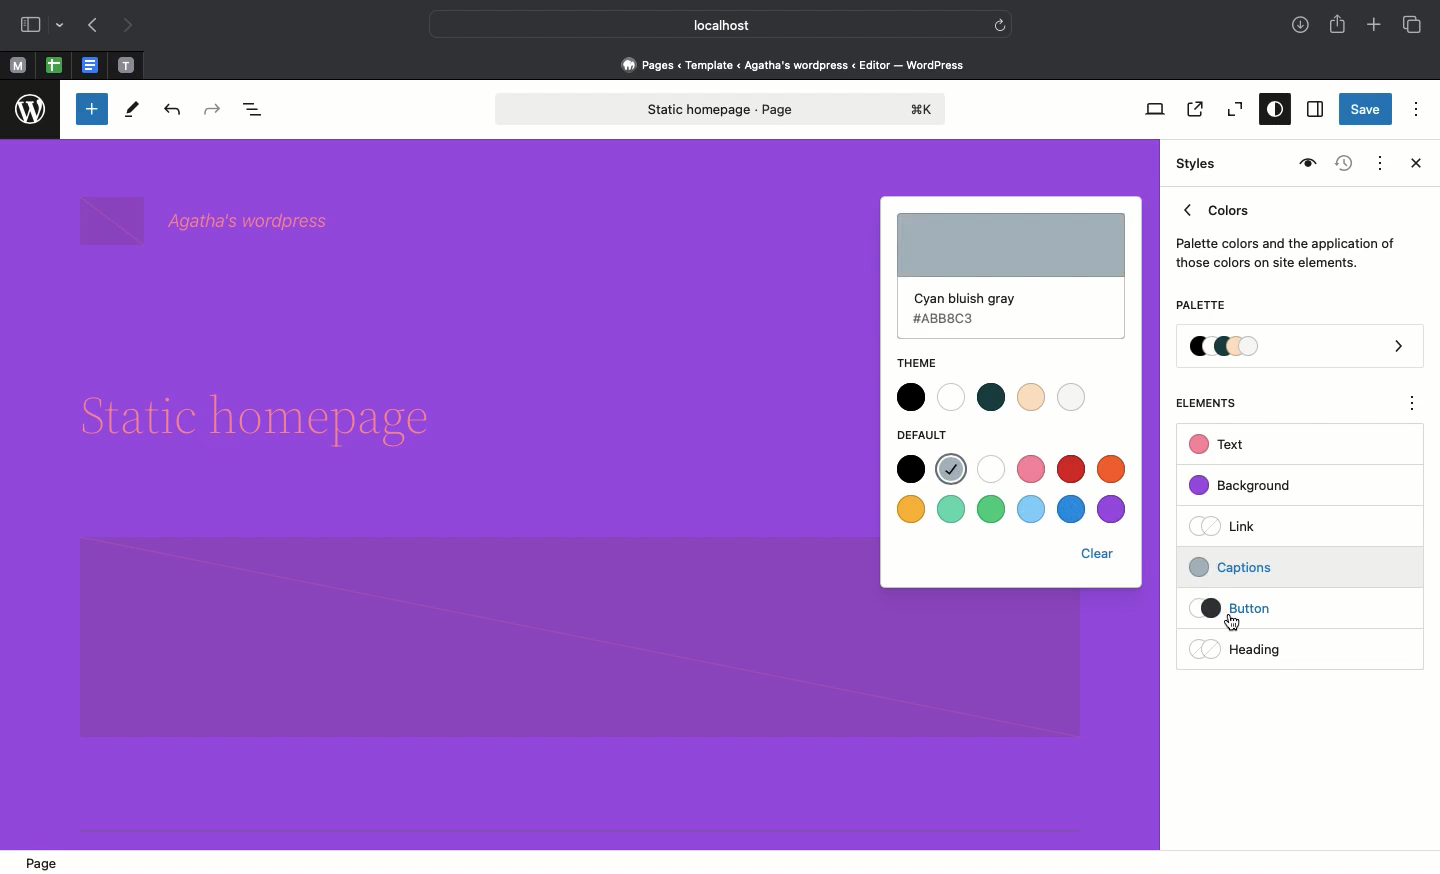  Describe the element at coordinates (990, 396) in the screenshot. I see `Theme color` at that location.